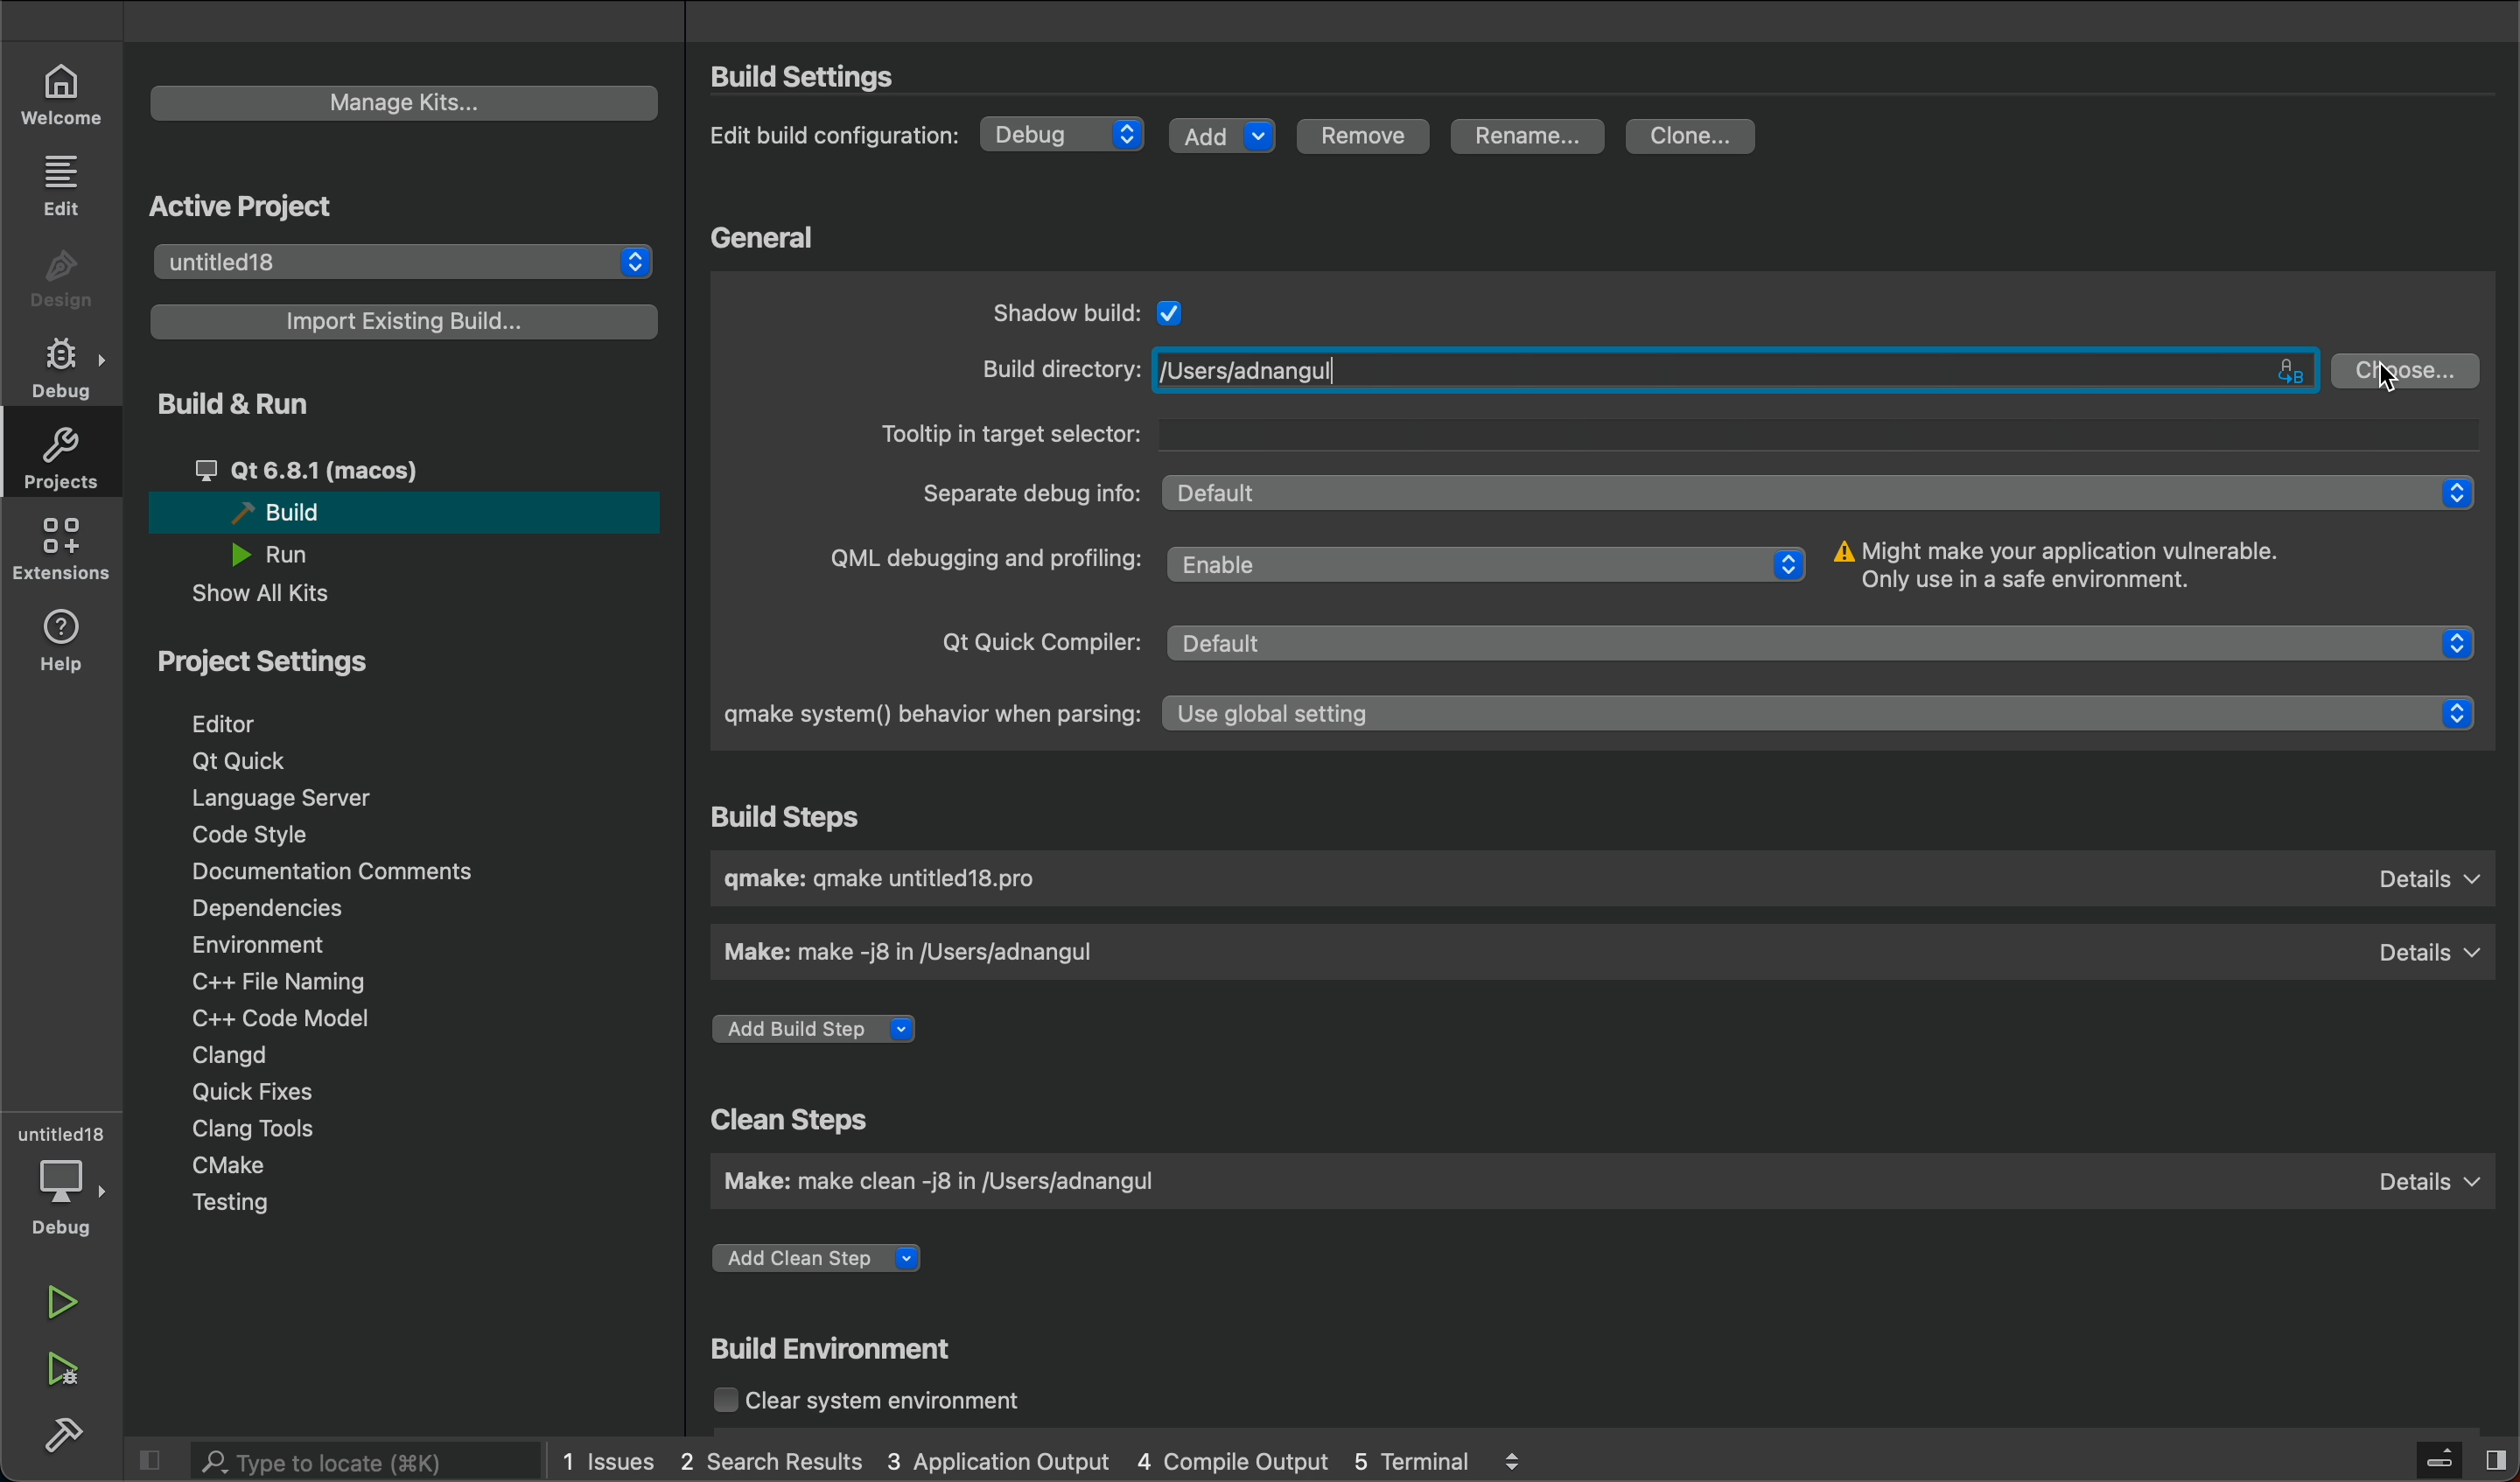  What do you see at coordinates (64, 1198) in the screenshot?
I see `debug` at bounding box center [64, 1198].